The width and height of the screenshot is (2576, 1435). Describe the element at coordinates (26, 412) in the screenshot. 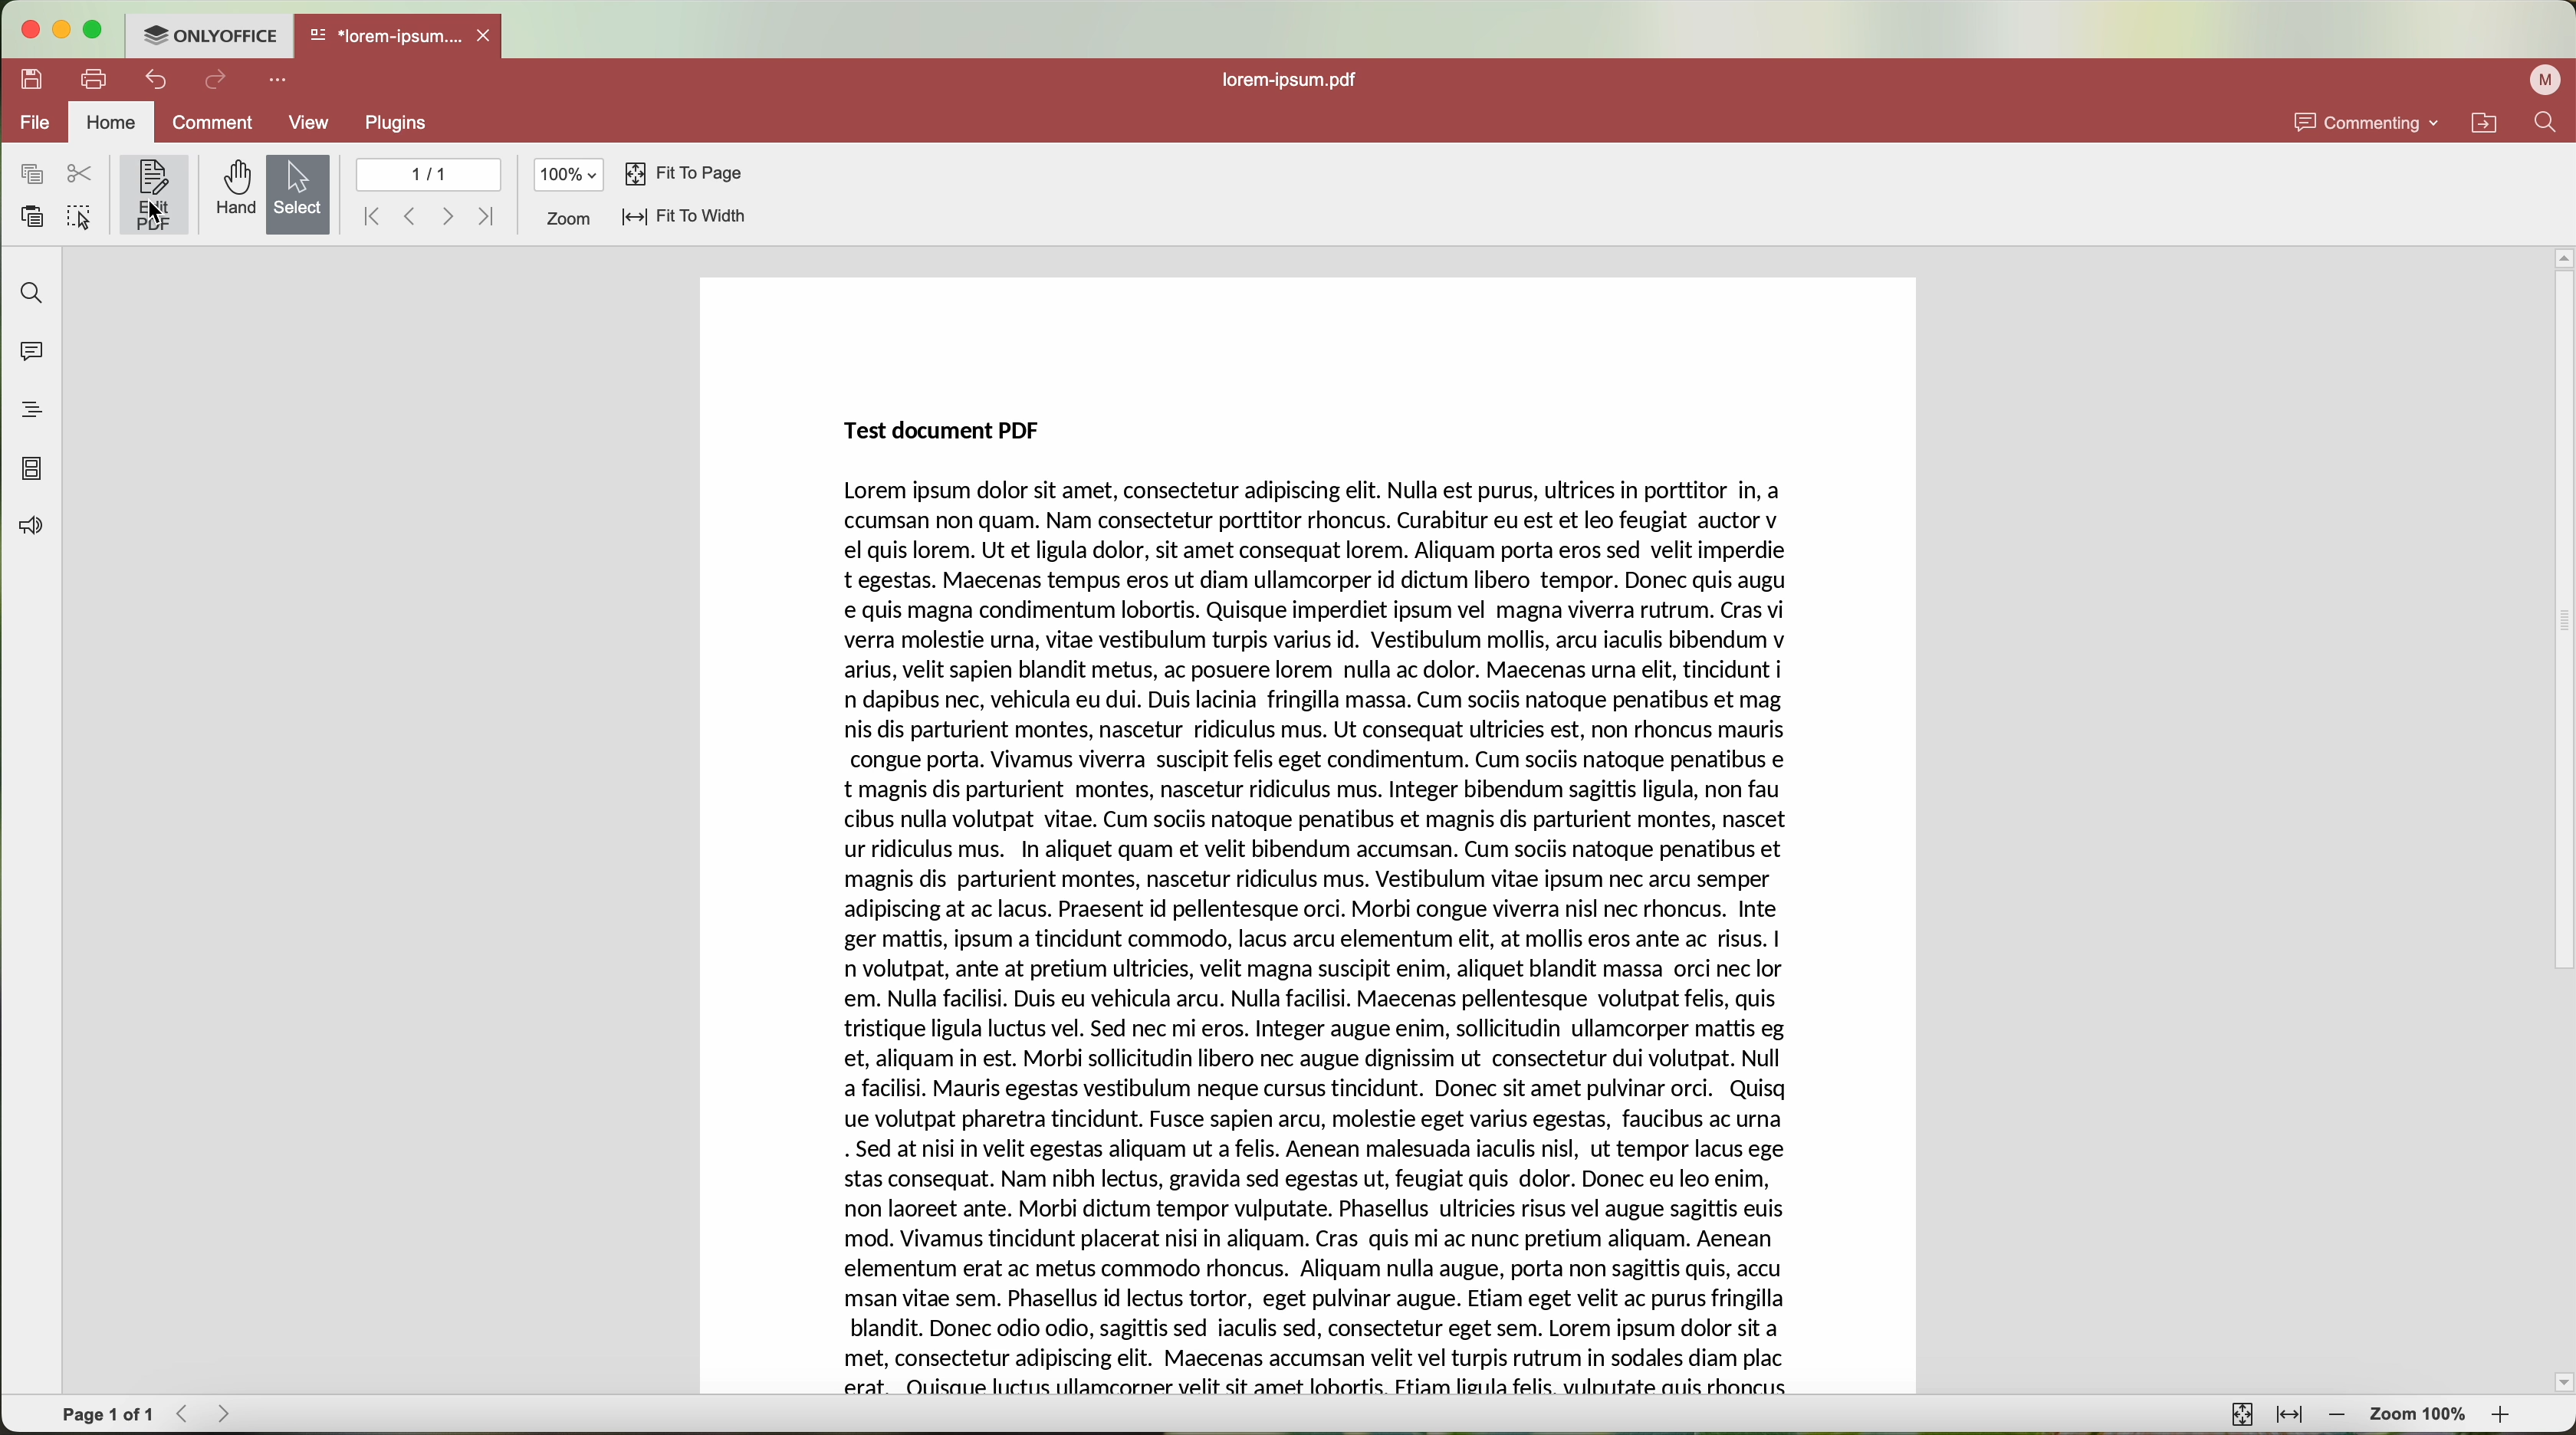

I see `headings` at that location.